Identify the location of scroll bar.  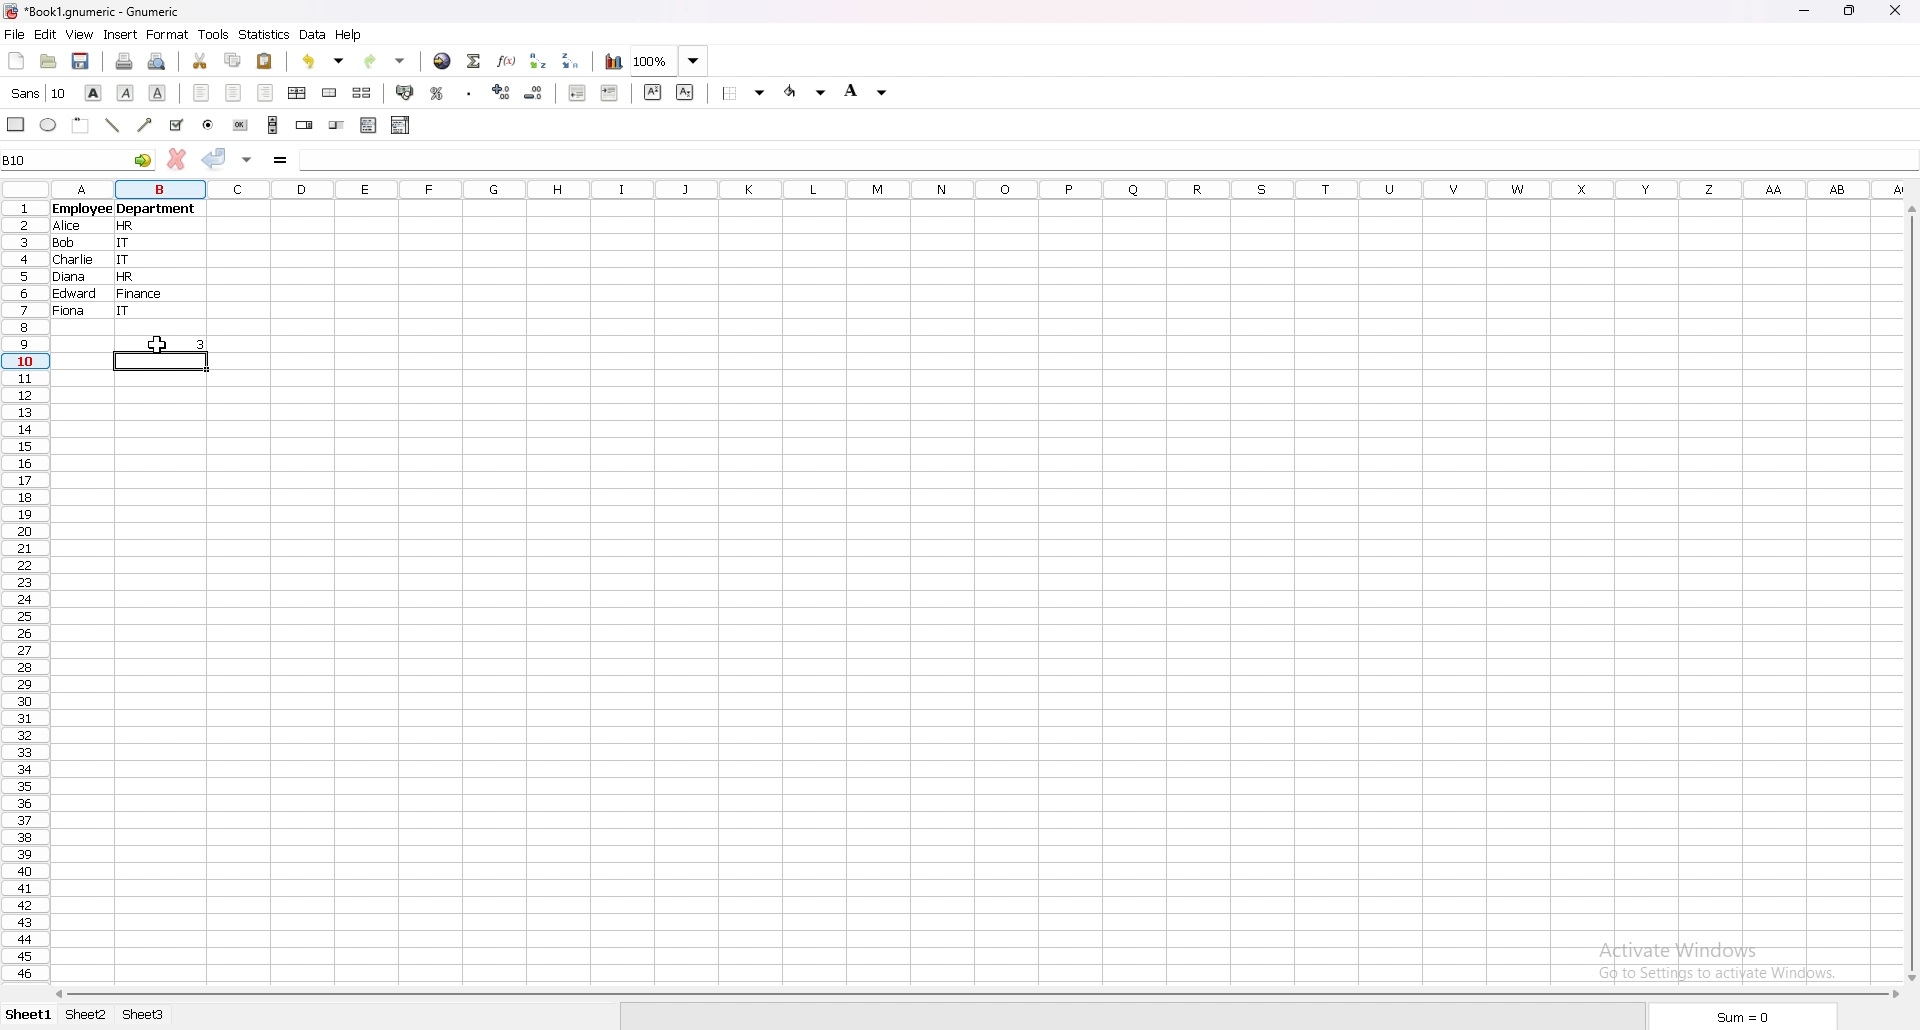
(1912, 592).